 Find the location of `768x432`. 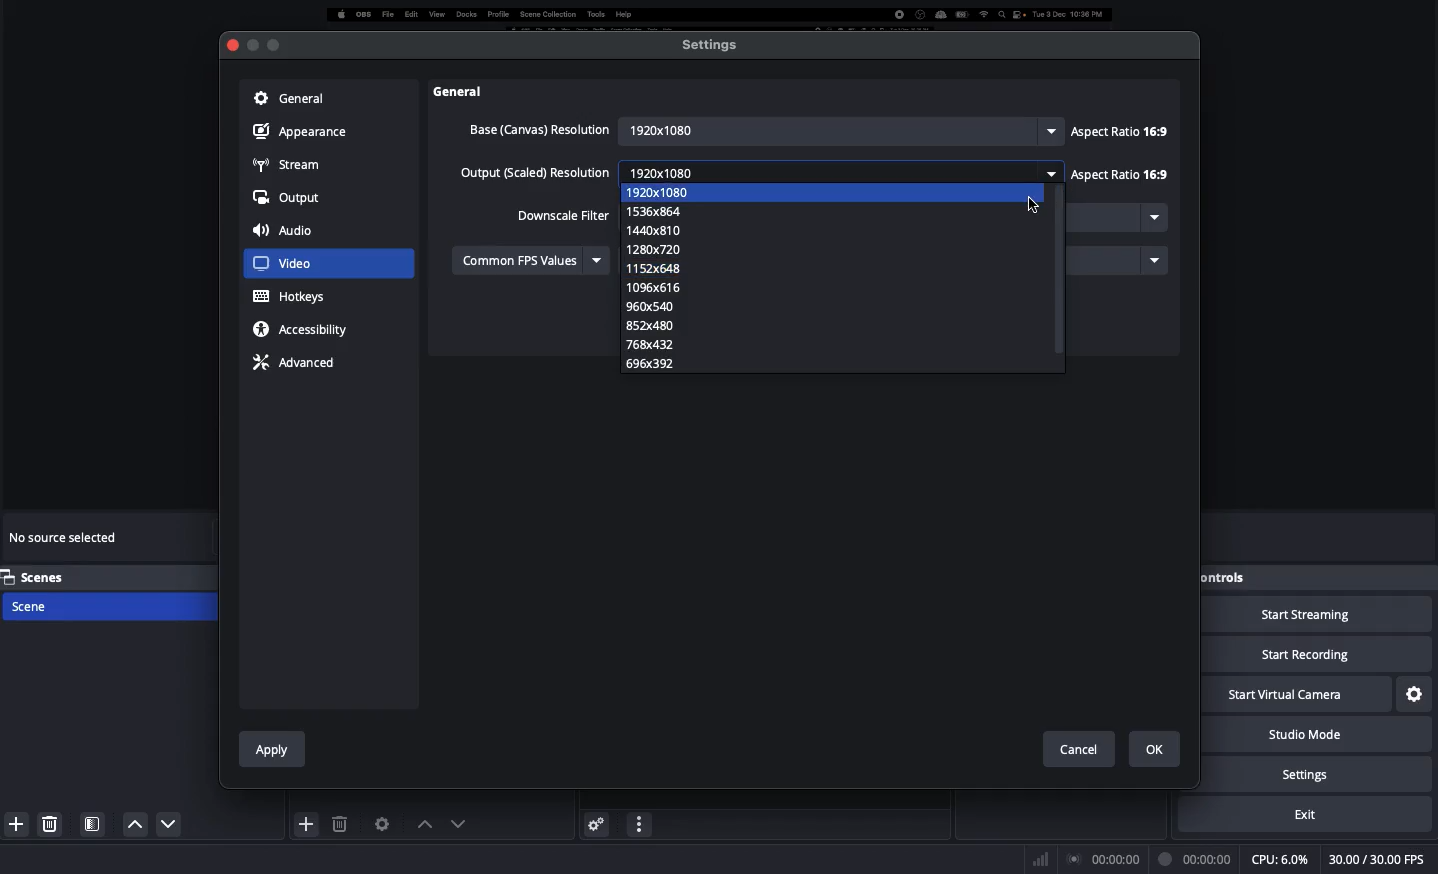

768x432 is located at coordinates (652, 345).